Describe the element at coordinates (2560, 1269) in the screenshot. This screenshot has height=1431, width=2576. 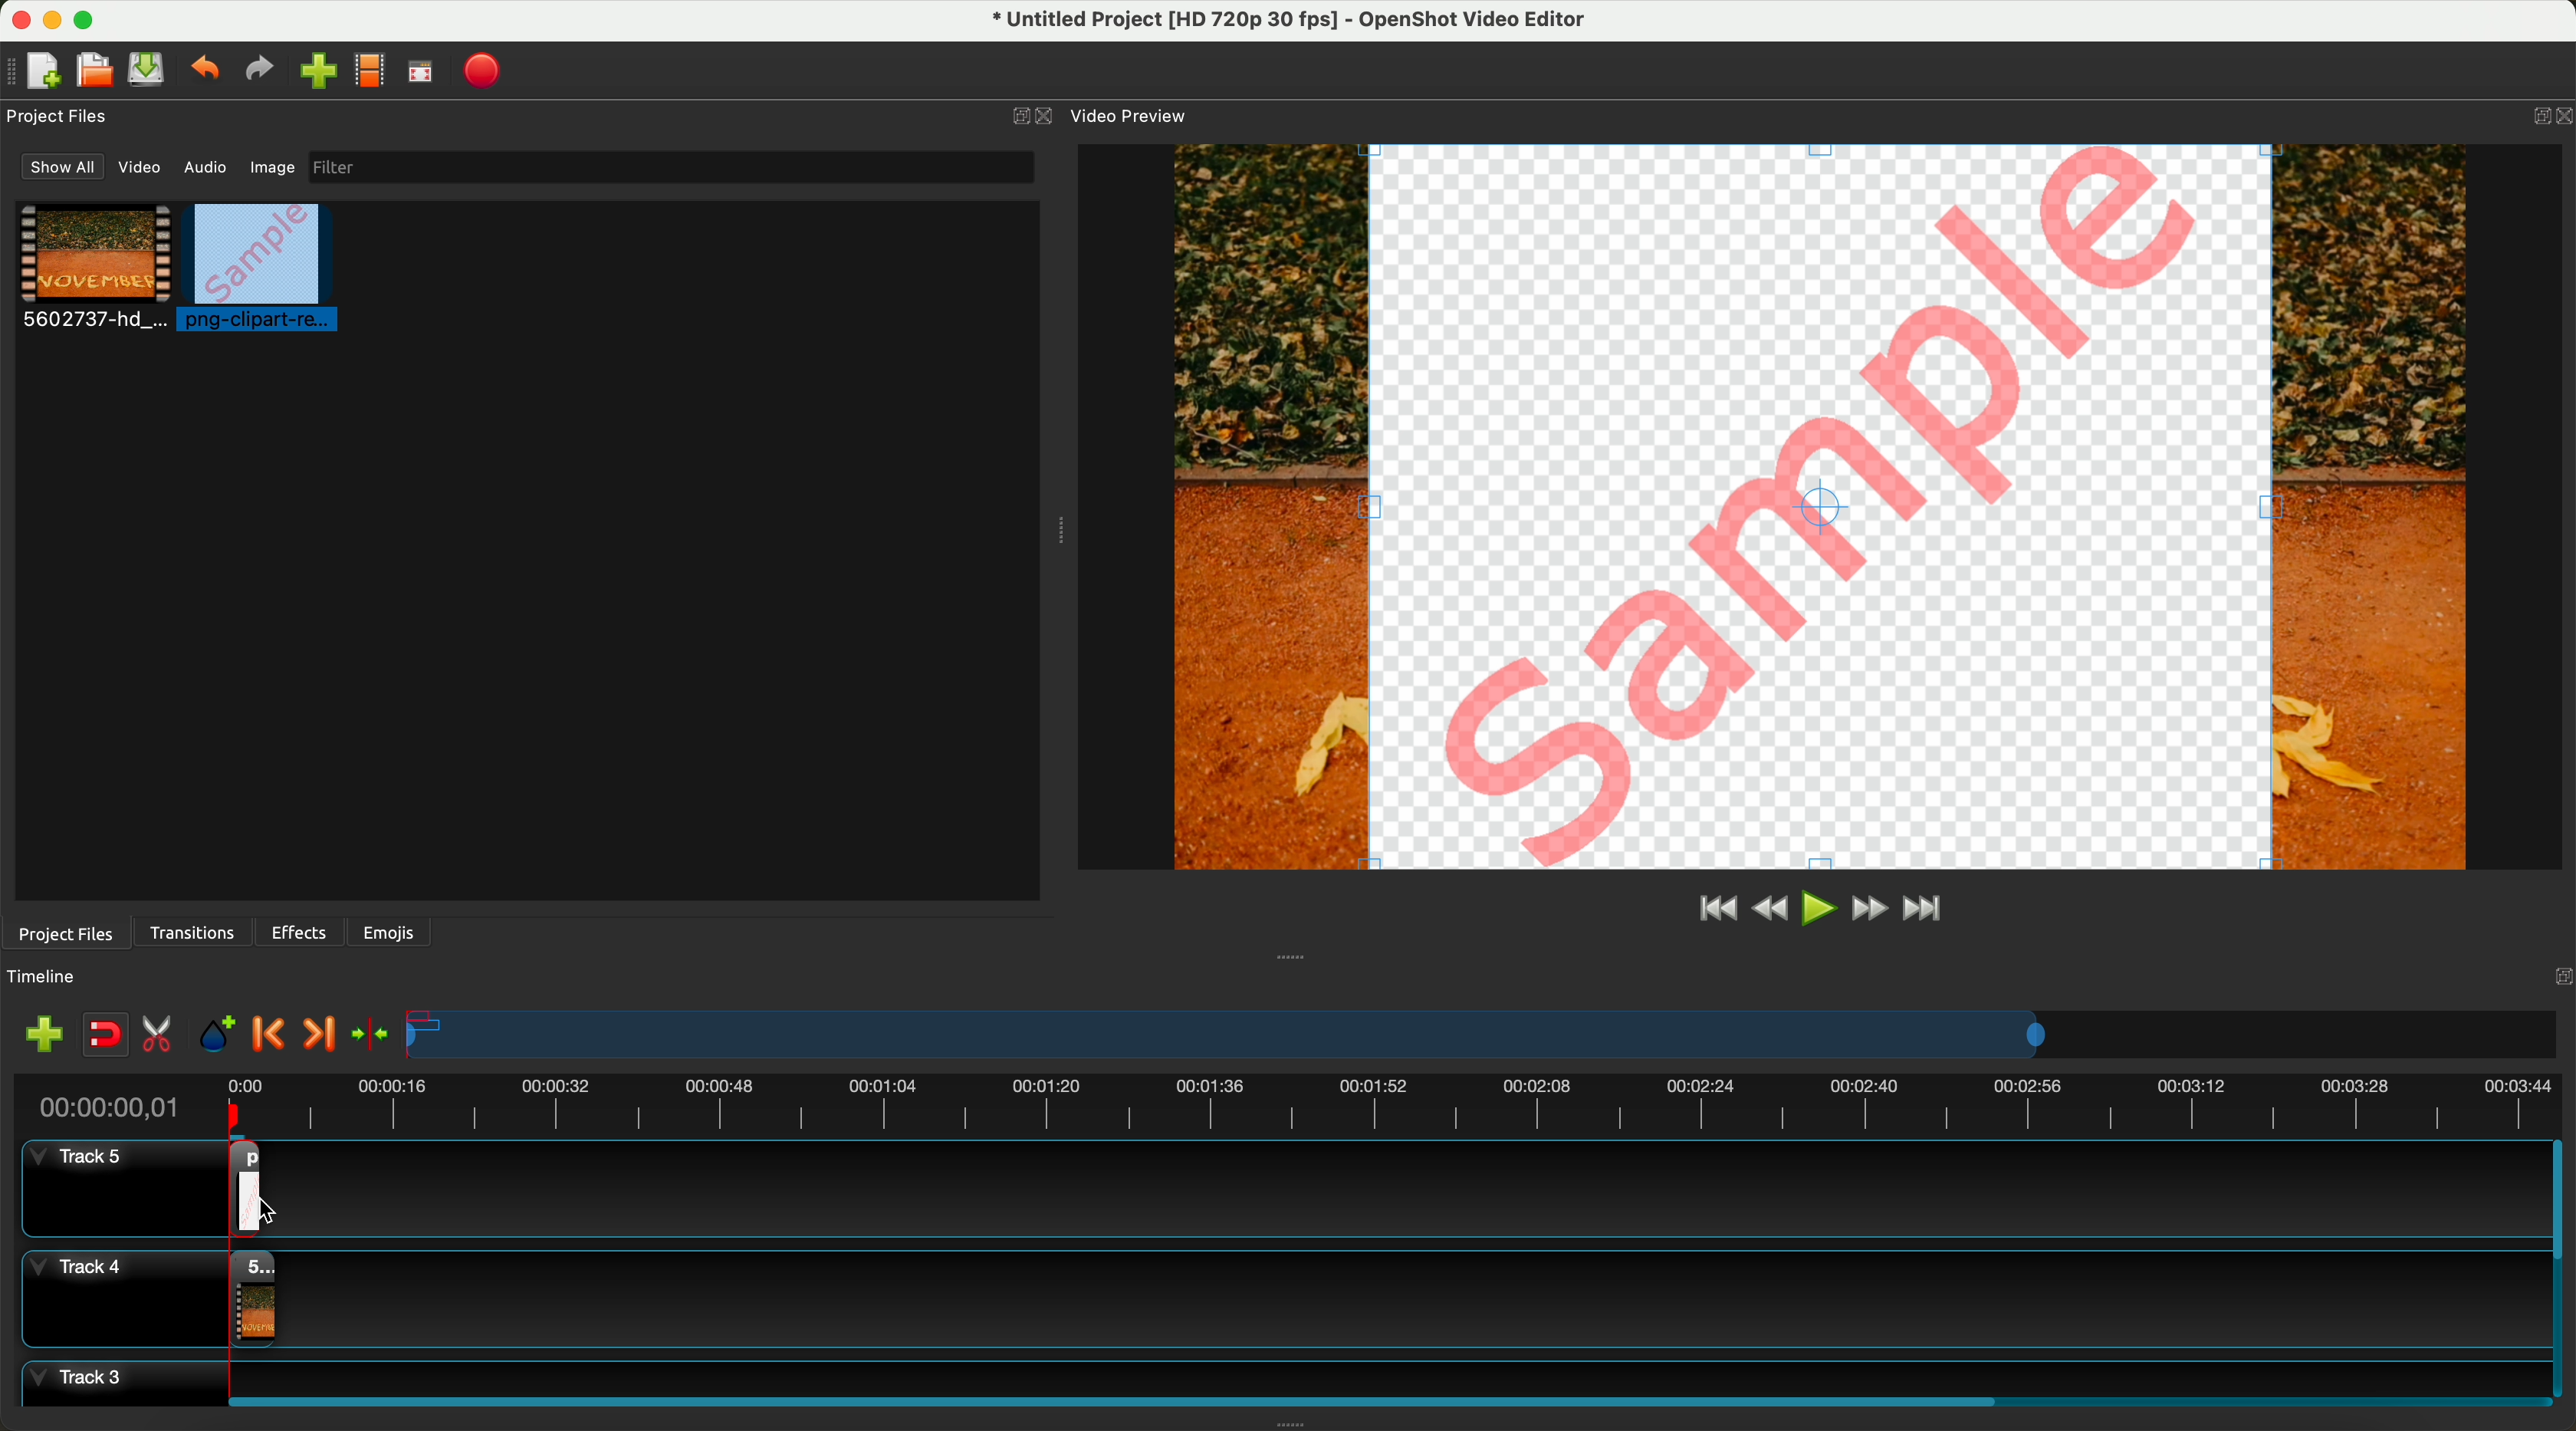
I see `scroll bar` at that location.